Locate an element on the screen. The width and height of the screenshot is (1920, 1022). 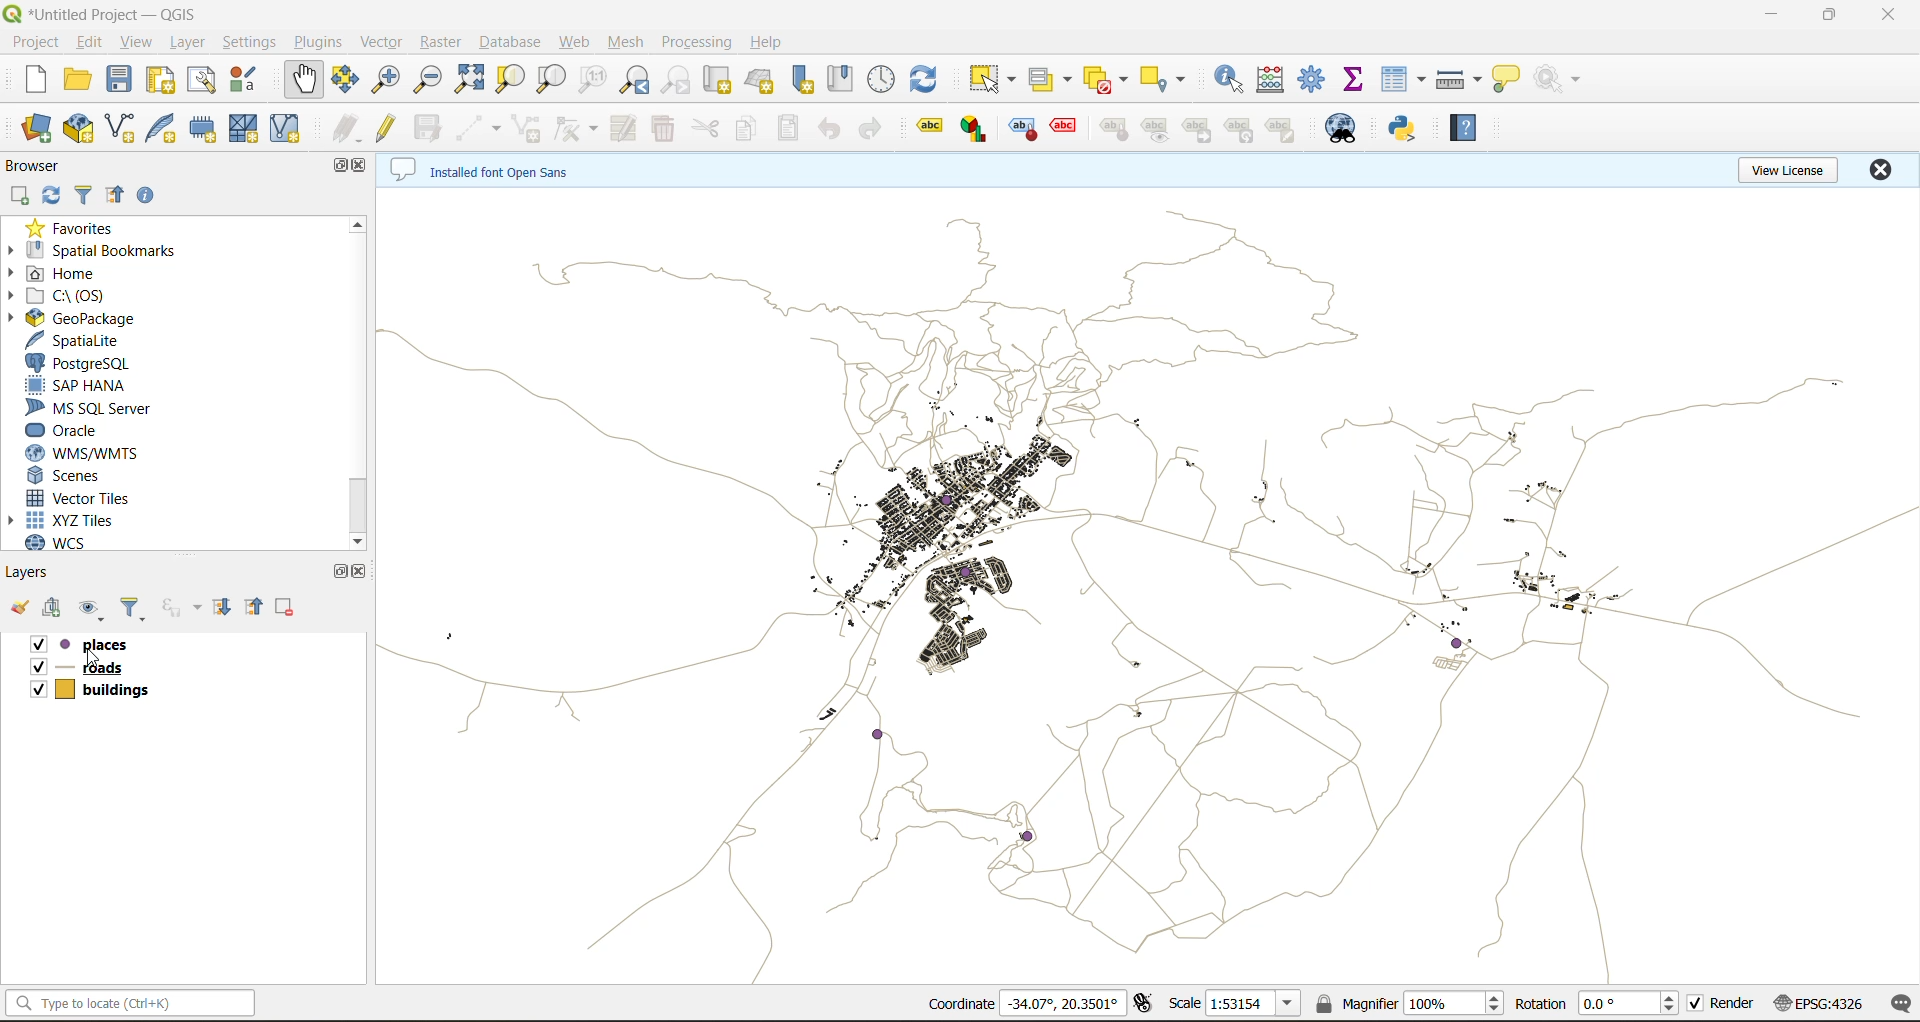
roads is located at coordinates (126, 666).